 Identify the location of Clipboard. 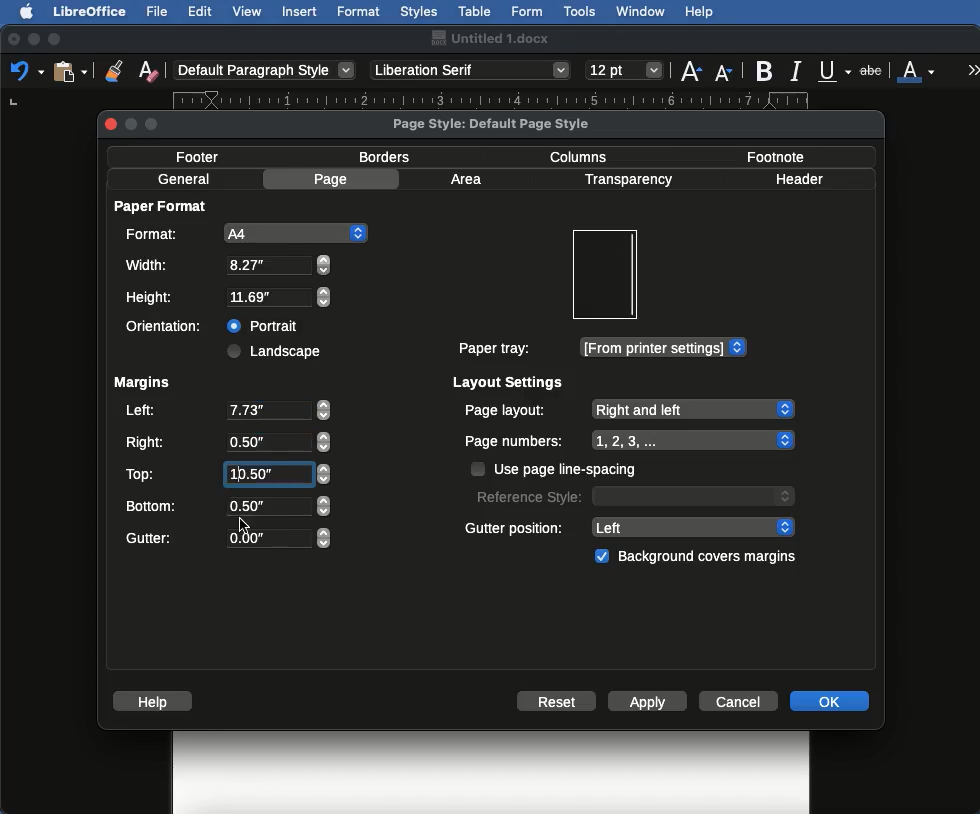
(70, 70).